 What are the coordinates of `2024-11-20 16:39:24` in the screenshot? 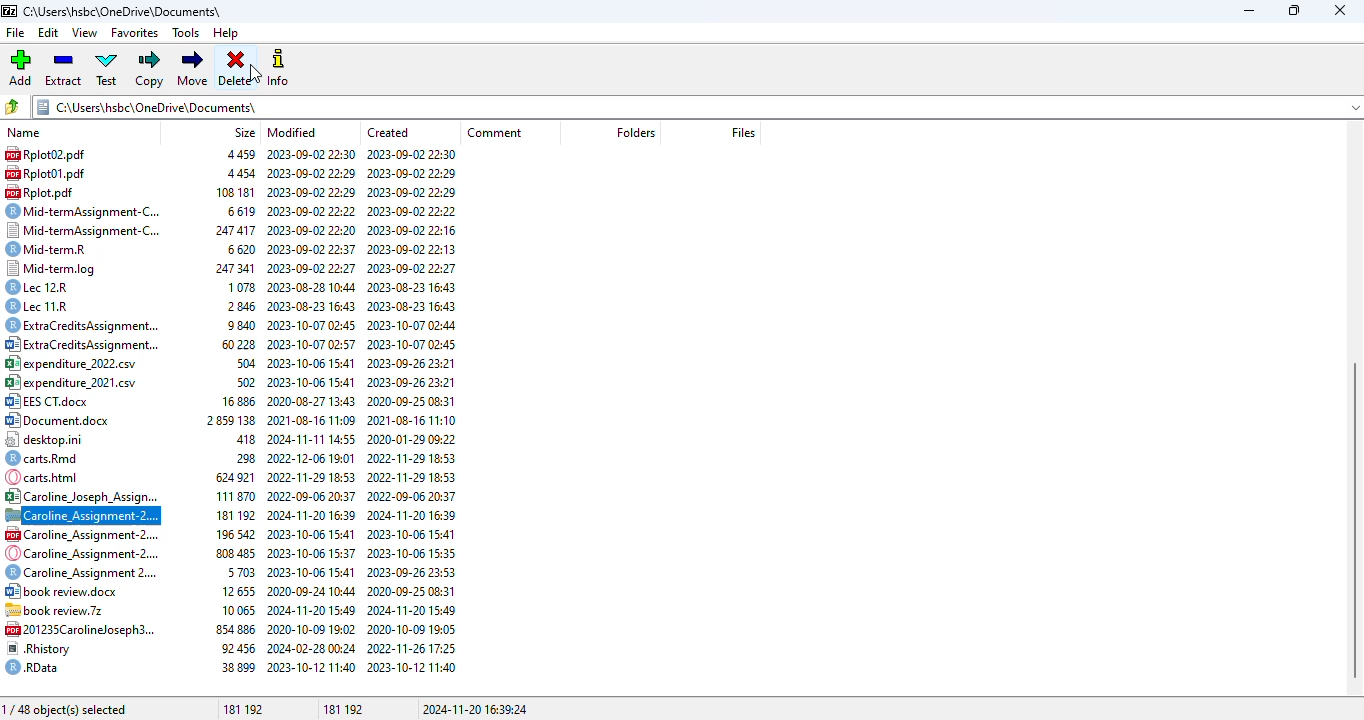 It's located at (477, 709).